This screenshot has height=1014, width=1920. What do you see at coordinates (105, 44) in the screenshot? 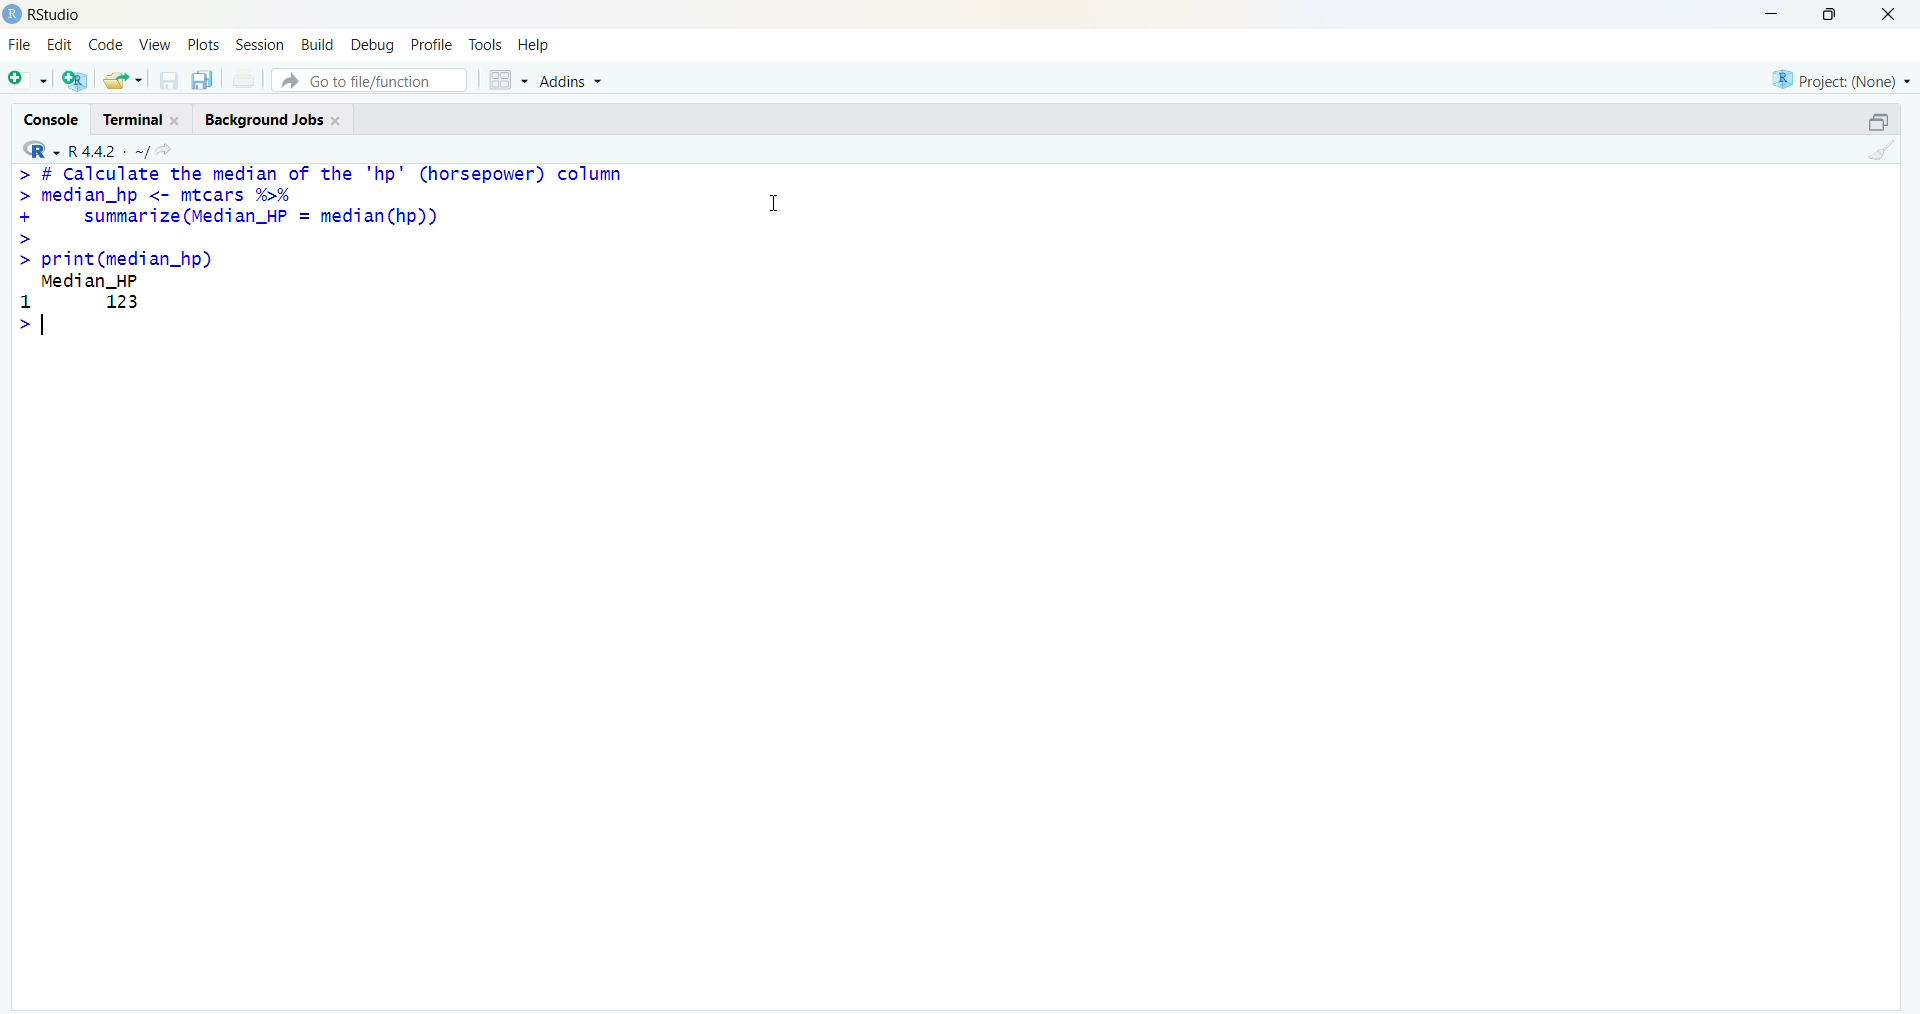
I see `code` at bounding box center [105, 44].